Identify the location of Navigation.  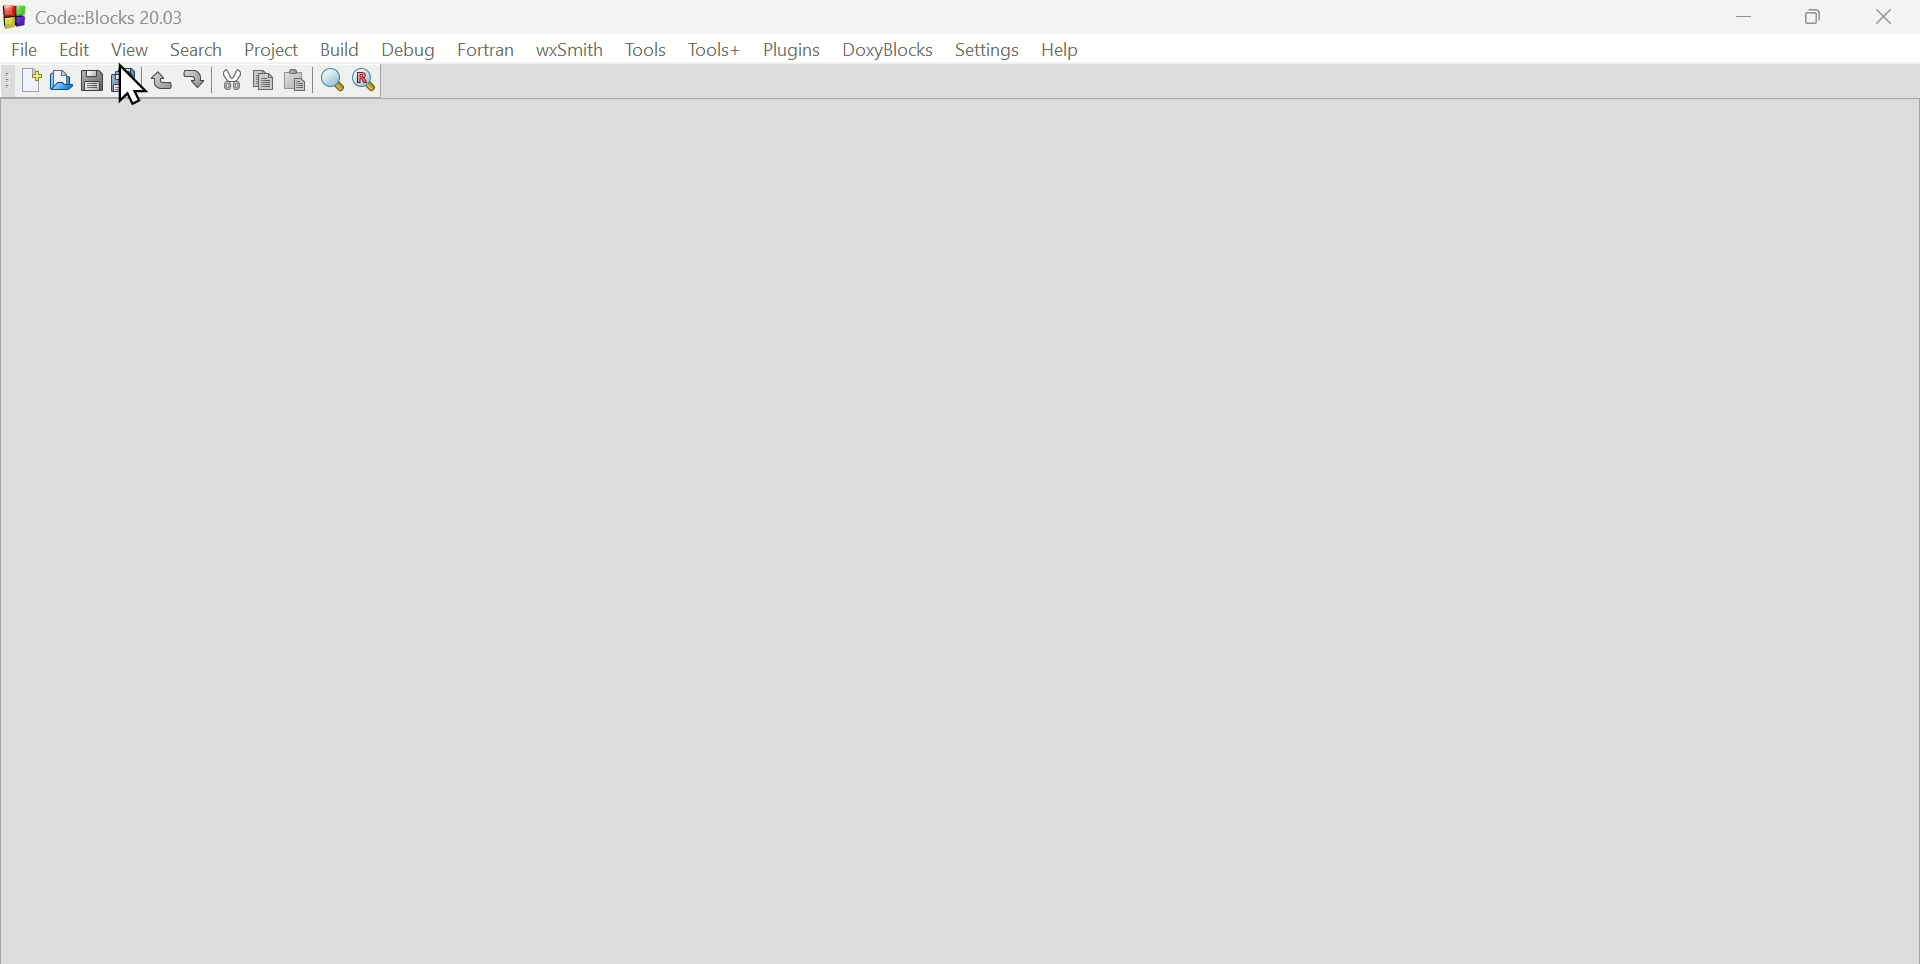
(409, 50).